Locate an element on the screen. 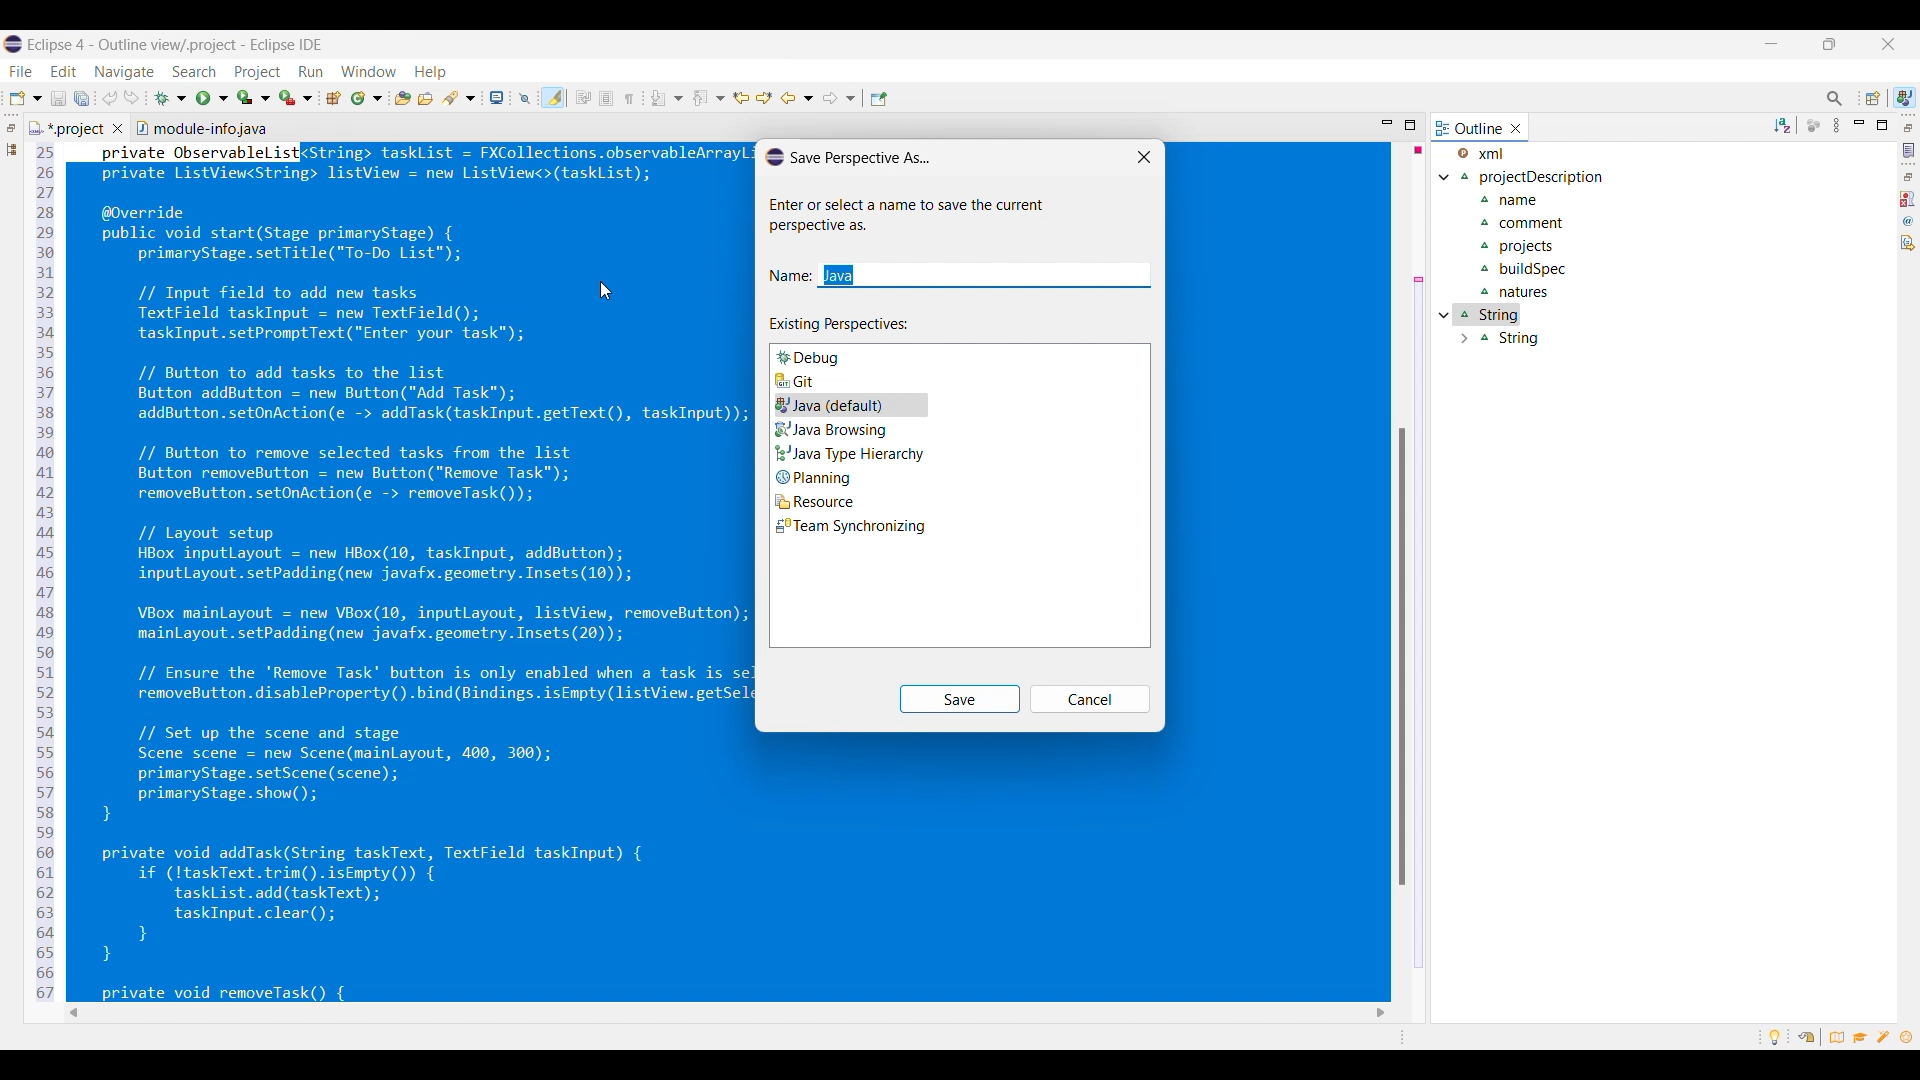  Text box is located at coordinates (984, 275).